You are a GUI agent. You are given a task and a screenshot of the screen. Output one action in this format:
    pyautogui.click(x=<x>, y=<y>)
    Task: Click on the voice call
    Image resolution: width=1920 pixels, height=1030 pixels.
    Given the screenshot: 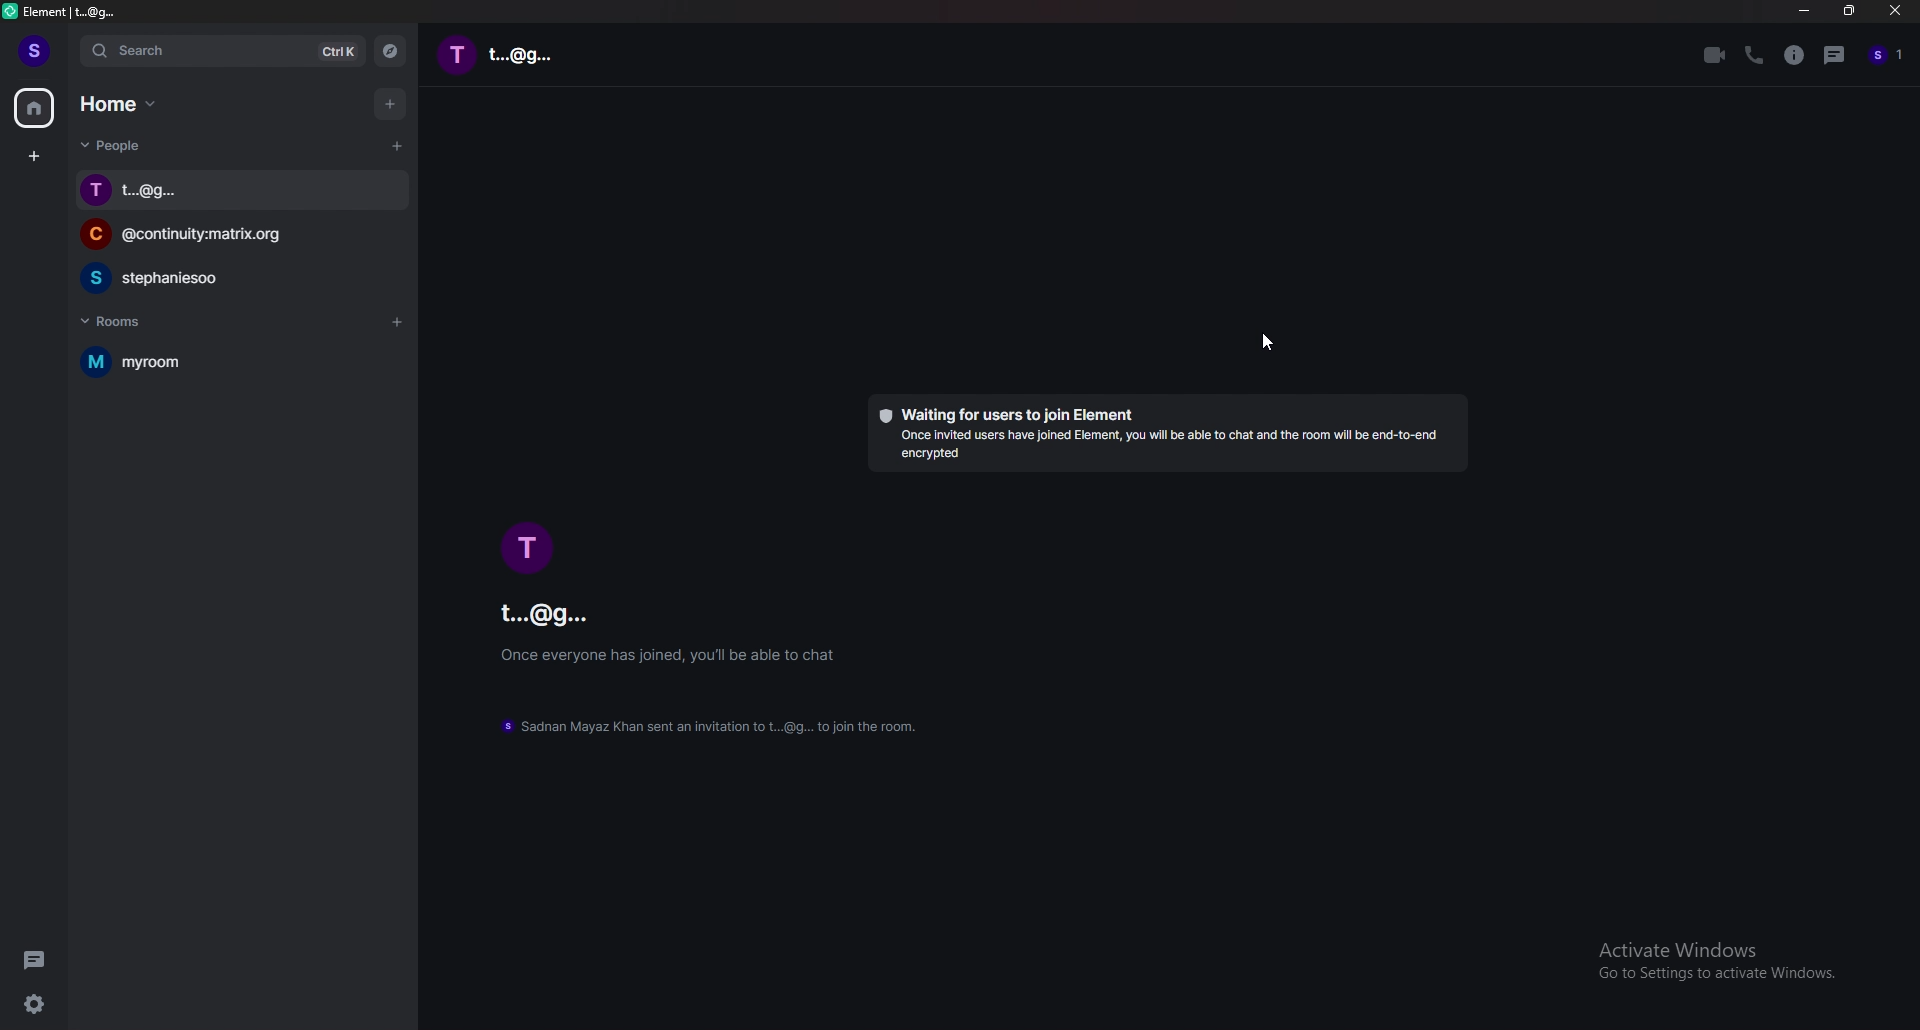 What is the action you would take?
    pyautogui.click(x=1754, y=56)
    